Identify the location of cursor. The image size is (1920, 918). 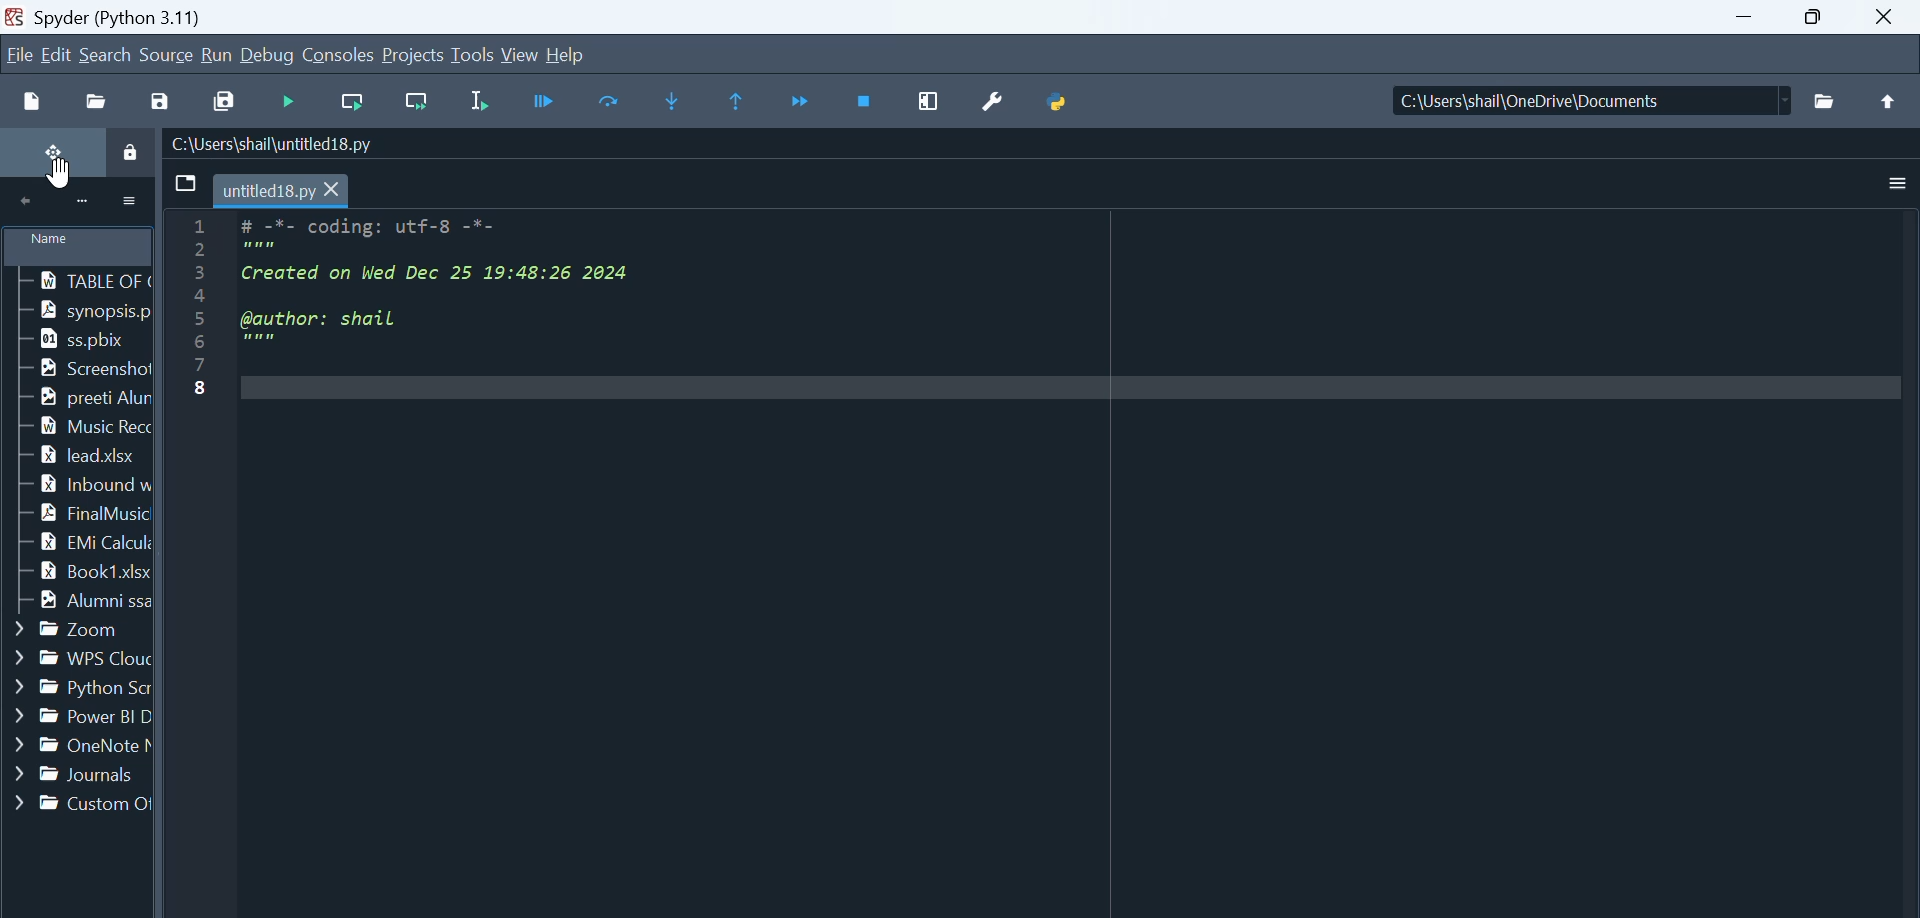
(63, 175).